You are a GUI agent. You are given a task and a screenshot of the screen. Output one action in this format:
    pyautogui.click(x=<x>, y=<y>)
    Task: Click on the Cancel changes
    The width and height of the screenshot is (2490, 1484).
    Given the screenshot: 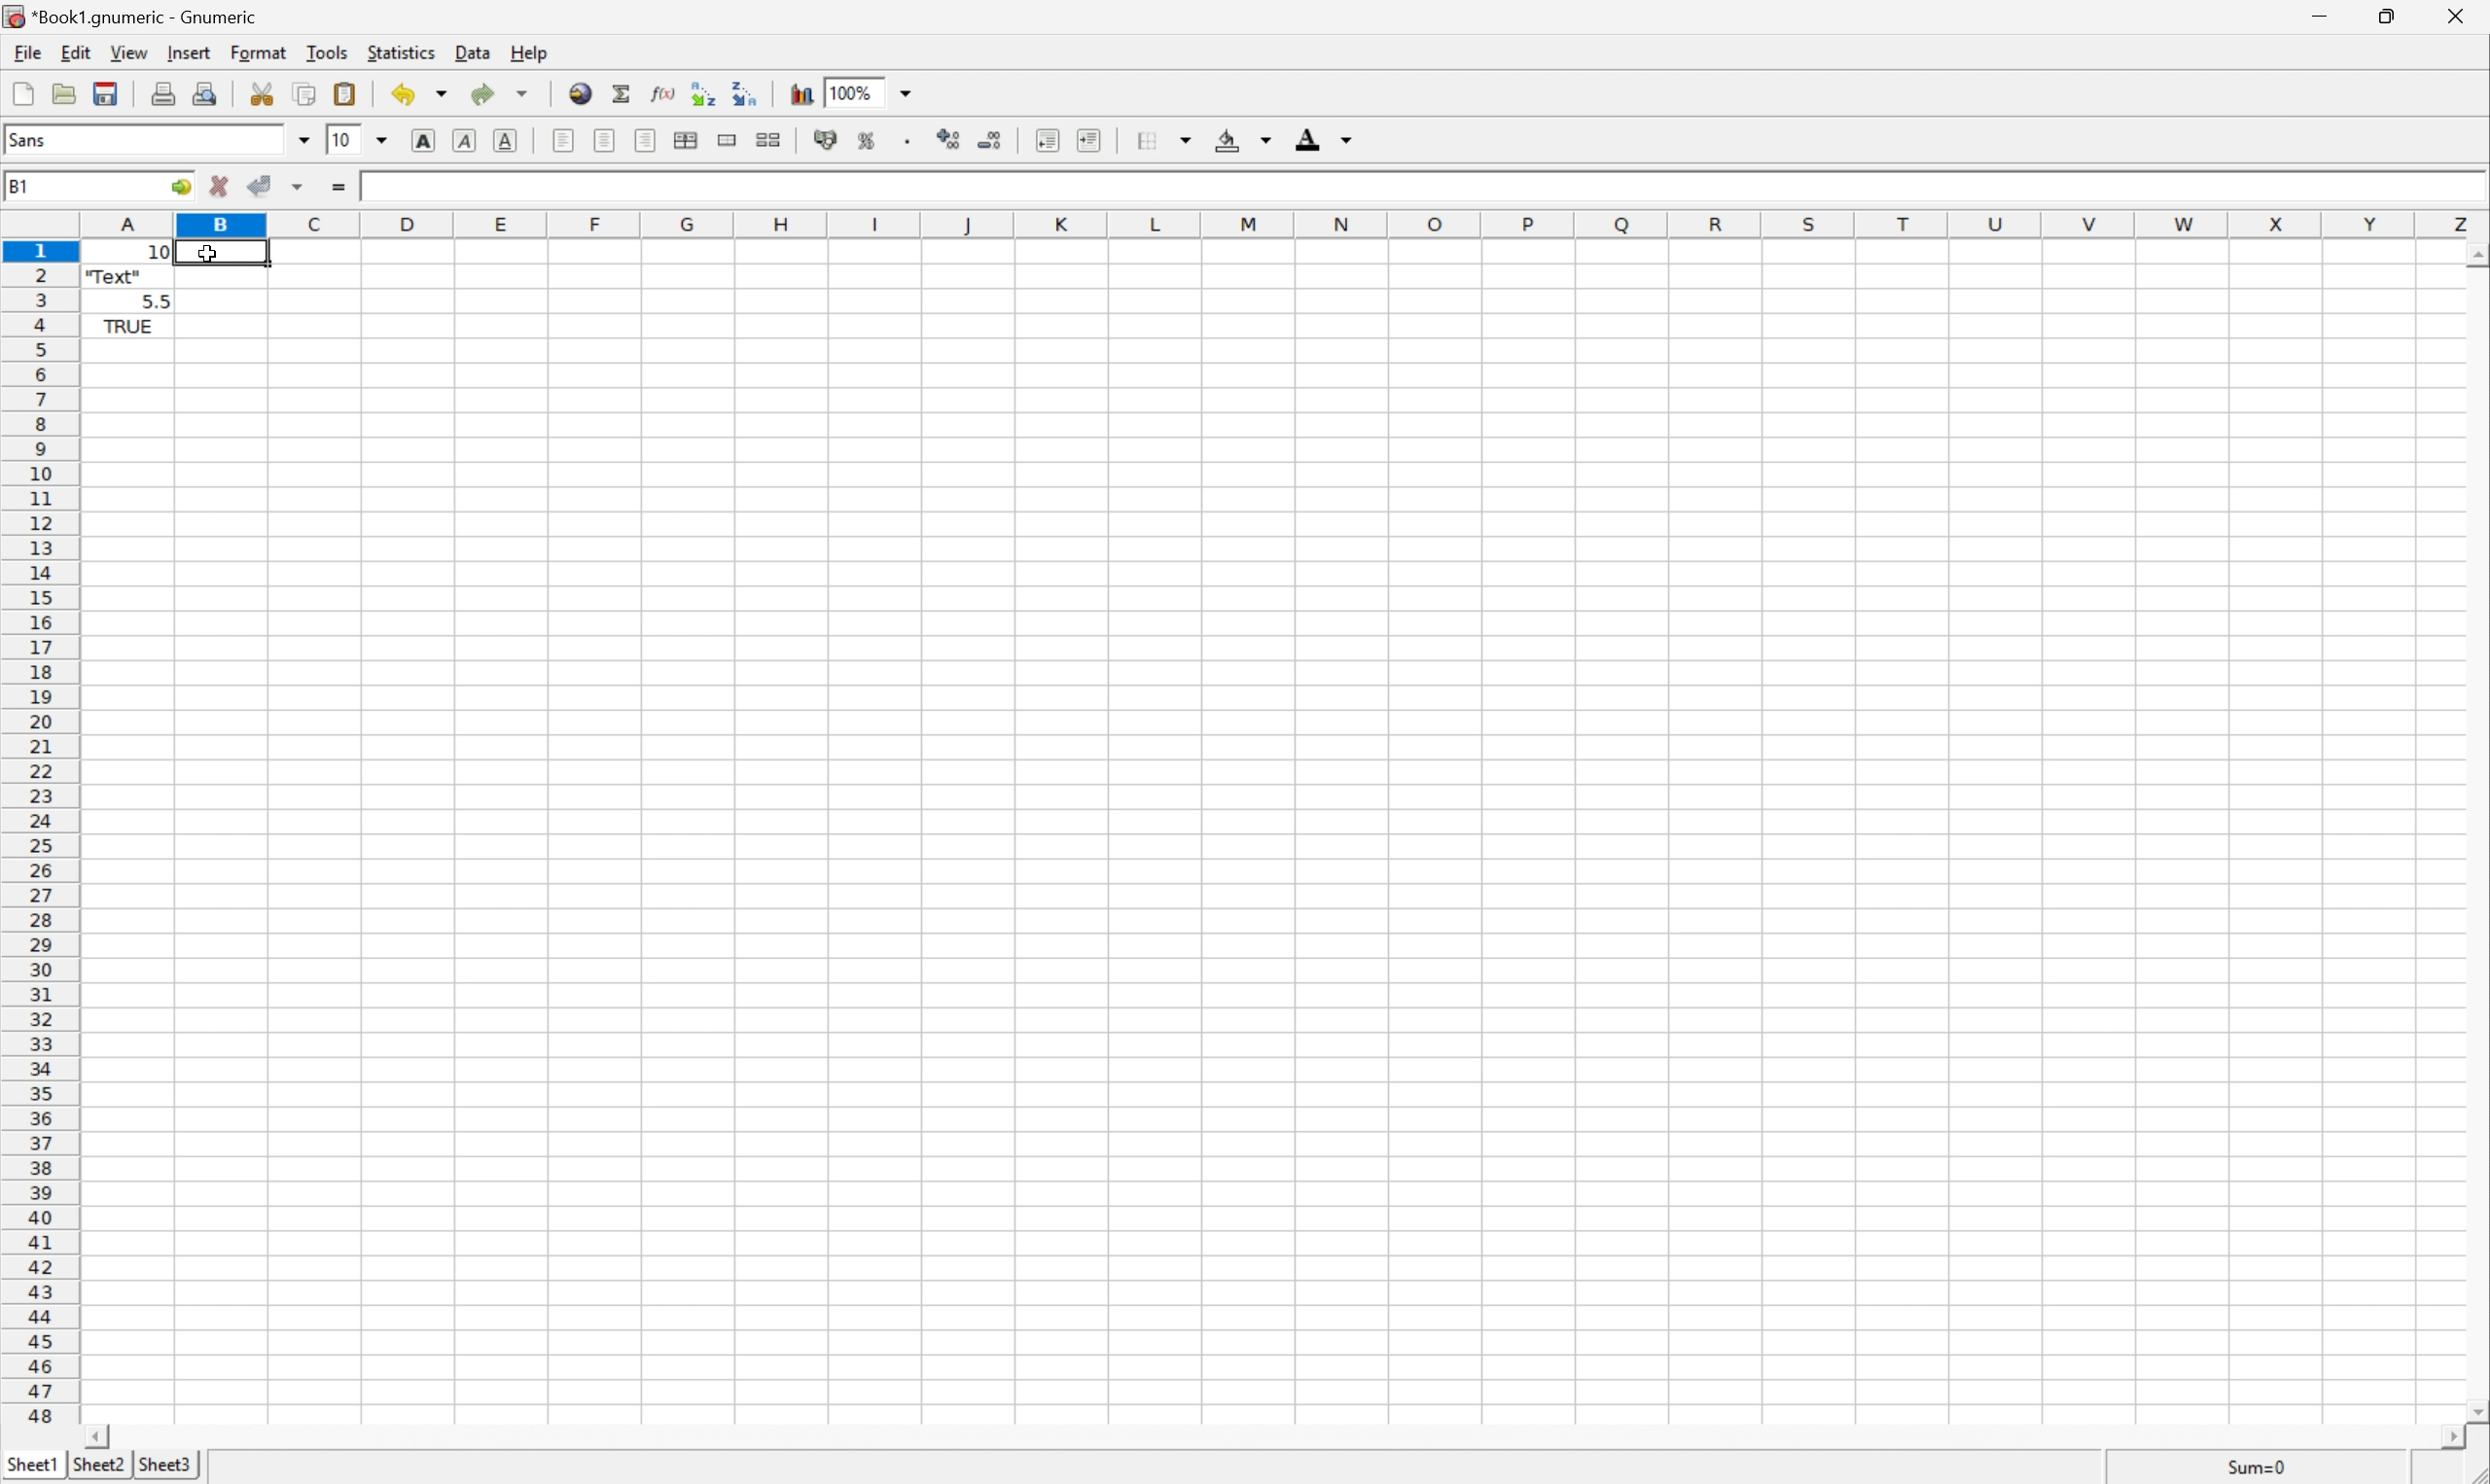 What is the action you would take?
    pyautogui.click(x=220, y=187)
    